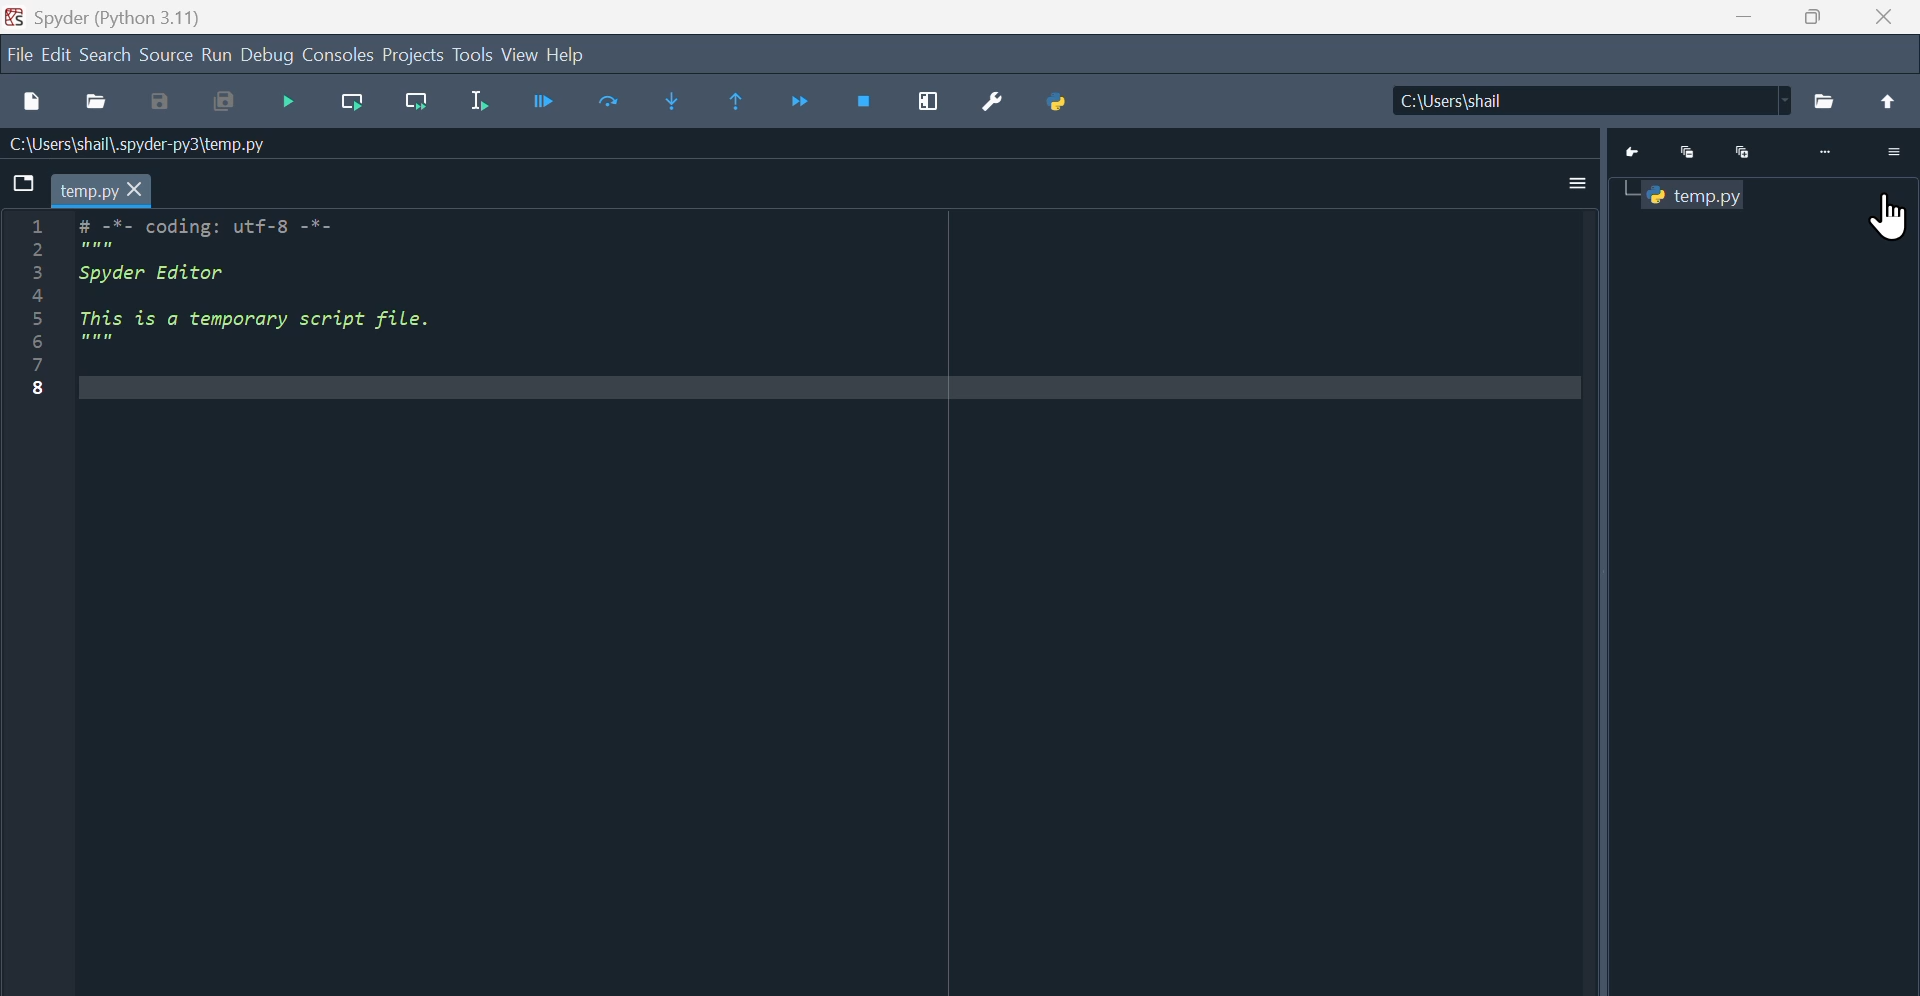 Image resolution: width=1920 pixels, height=996 pixels. What do you see at coordinates (95, 103) in the screenshot?
I see `Open` at bounding box center [95, 103].